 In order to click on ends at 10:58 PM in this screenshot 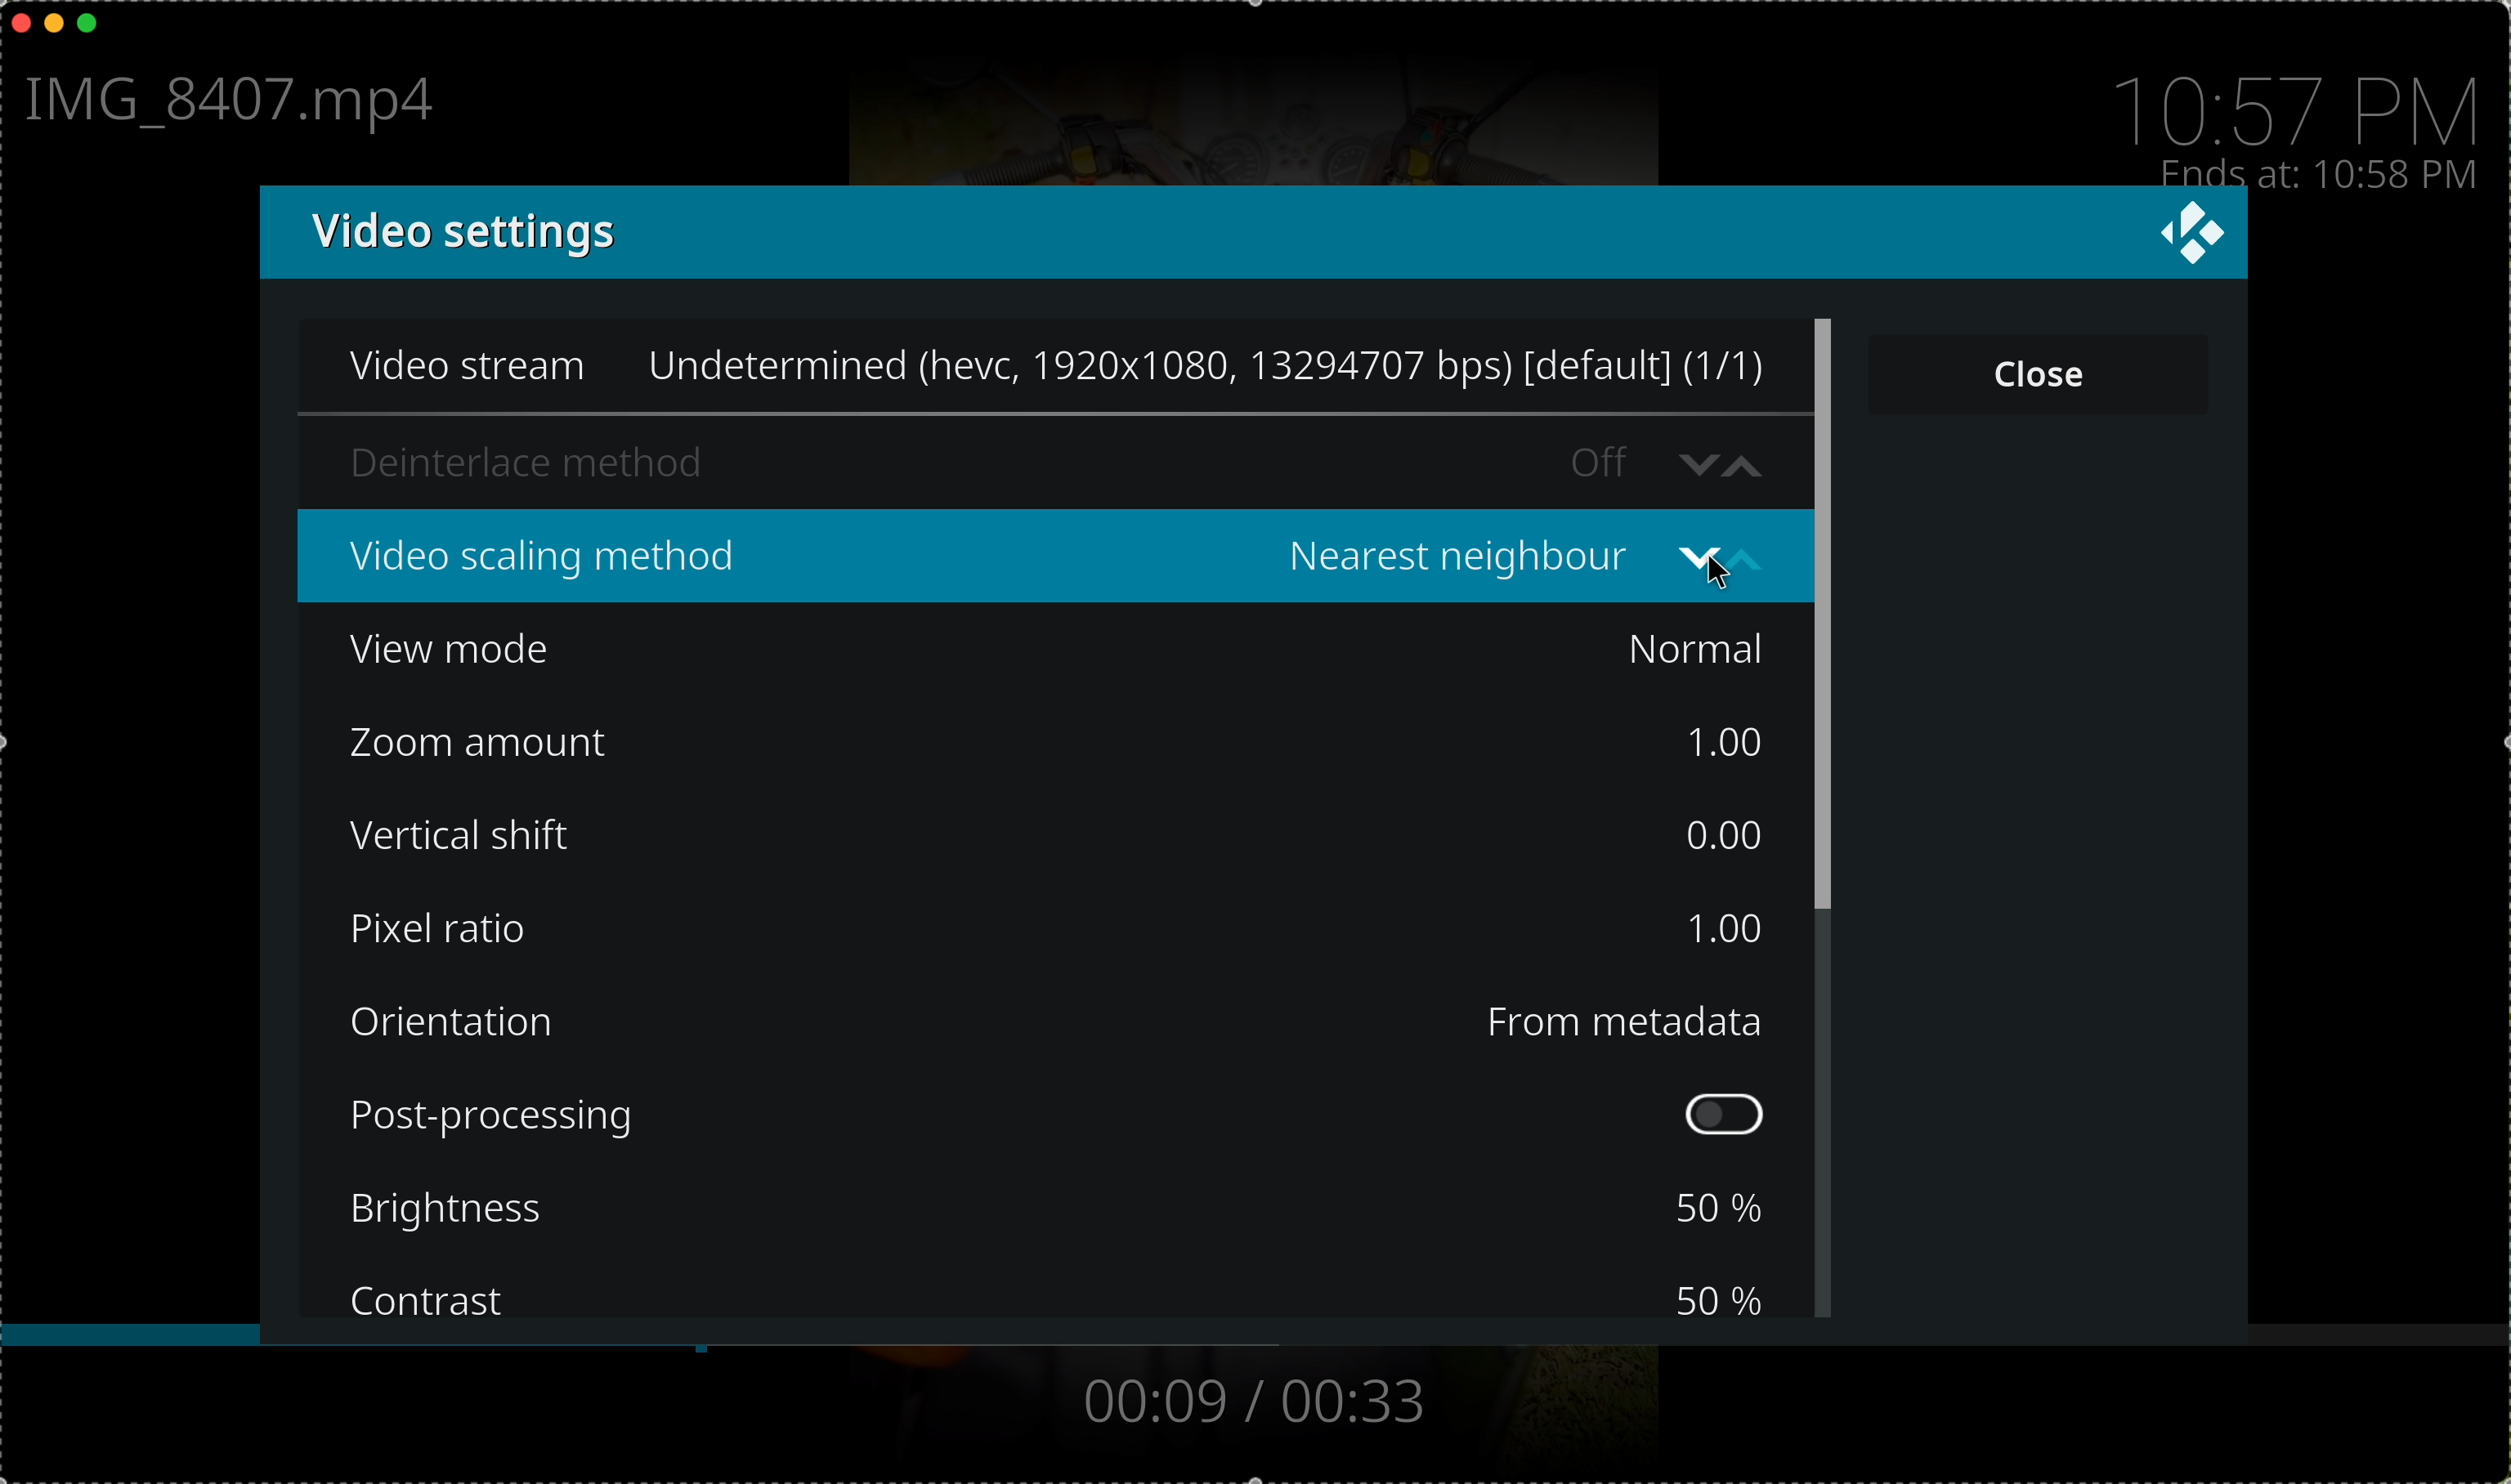, I will do `click(2319, 171)`.